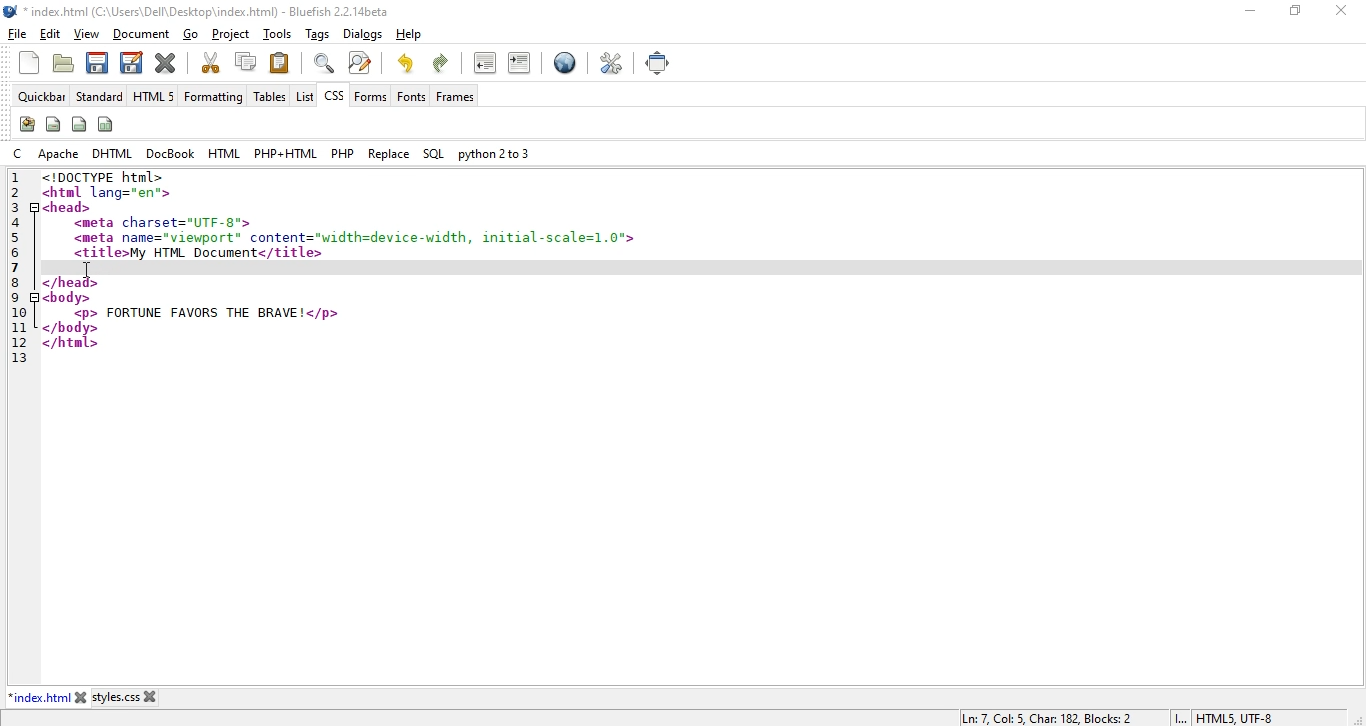  What do you see at coordinates (519, 62) in the screenshot?
I see `indent` at bounding box center [519, 62].